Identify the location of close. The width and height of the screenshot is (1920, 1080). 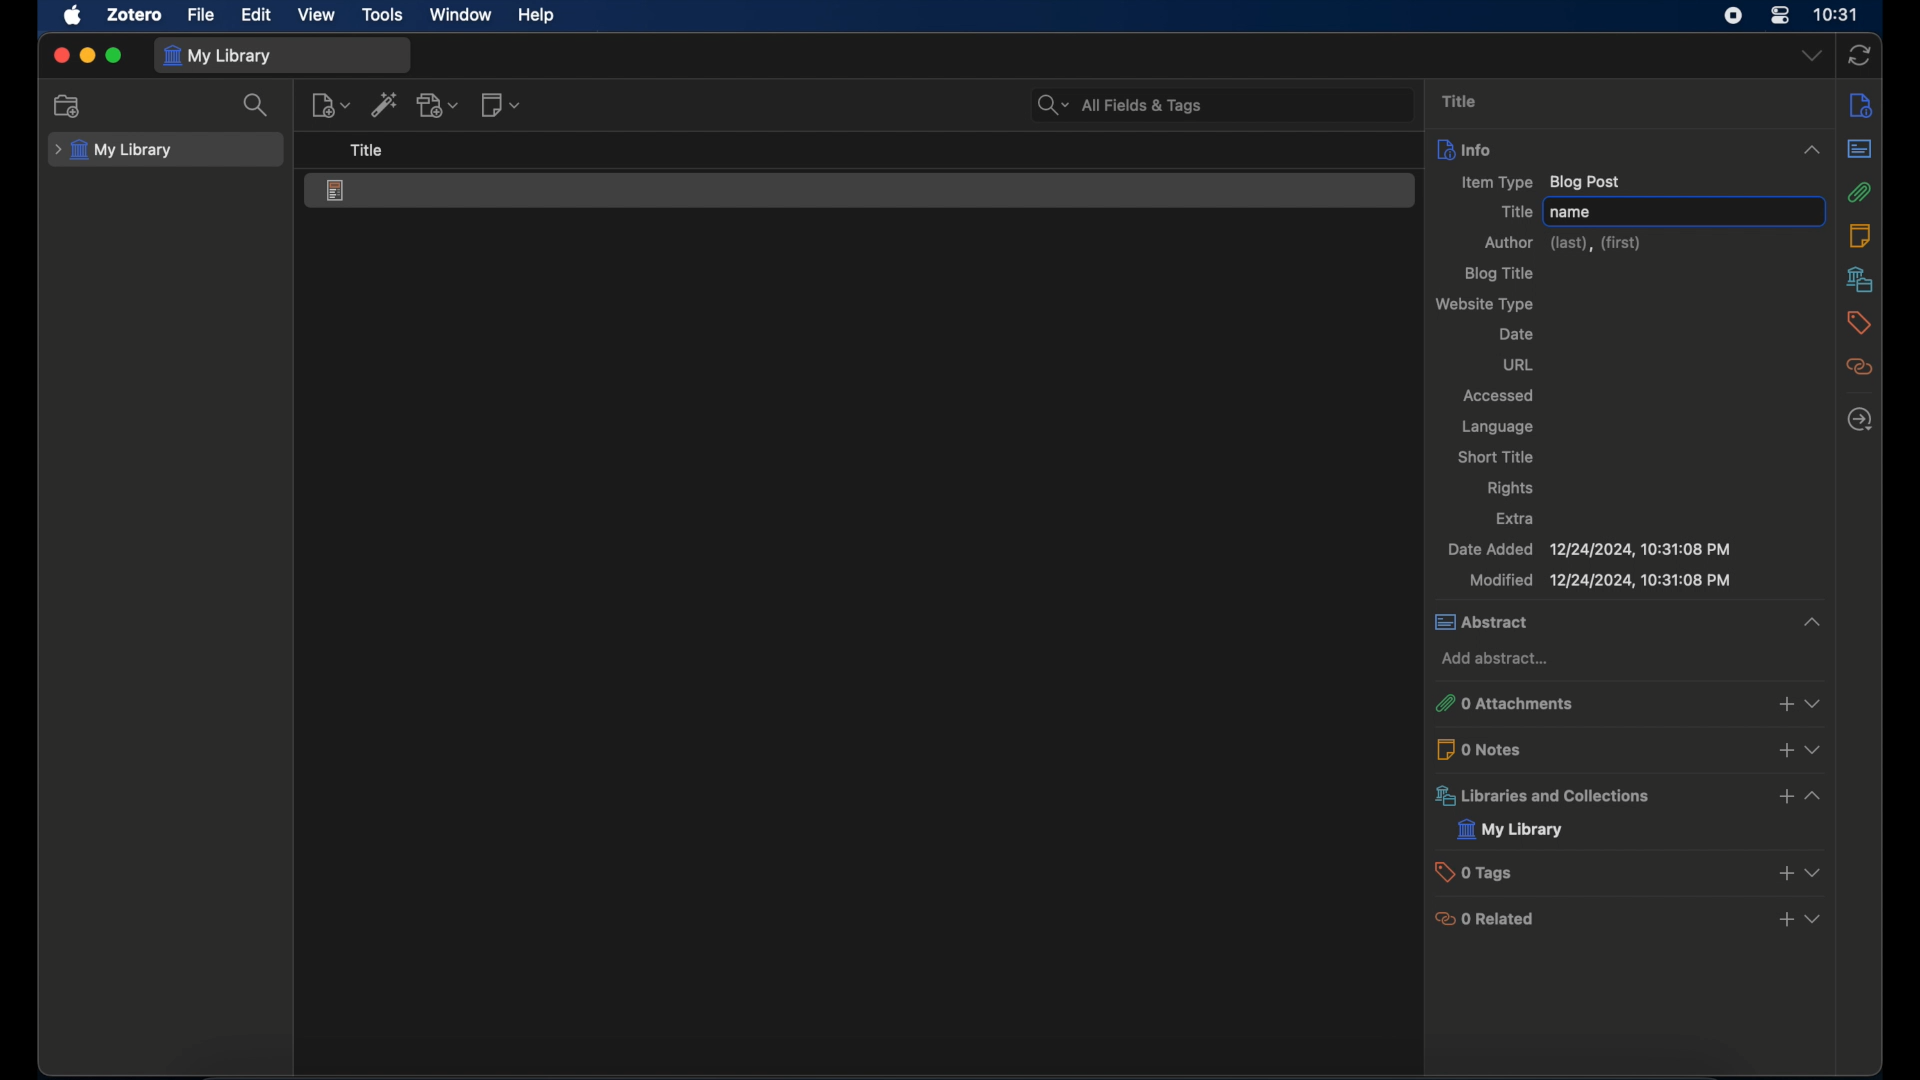
(60, 56).